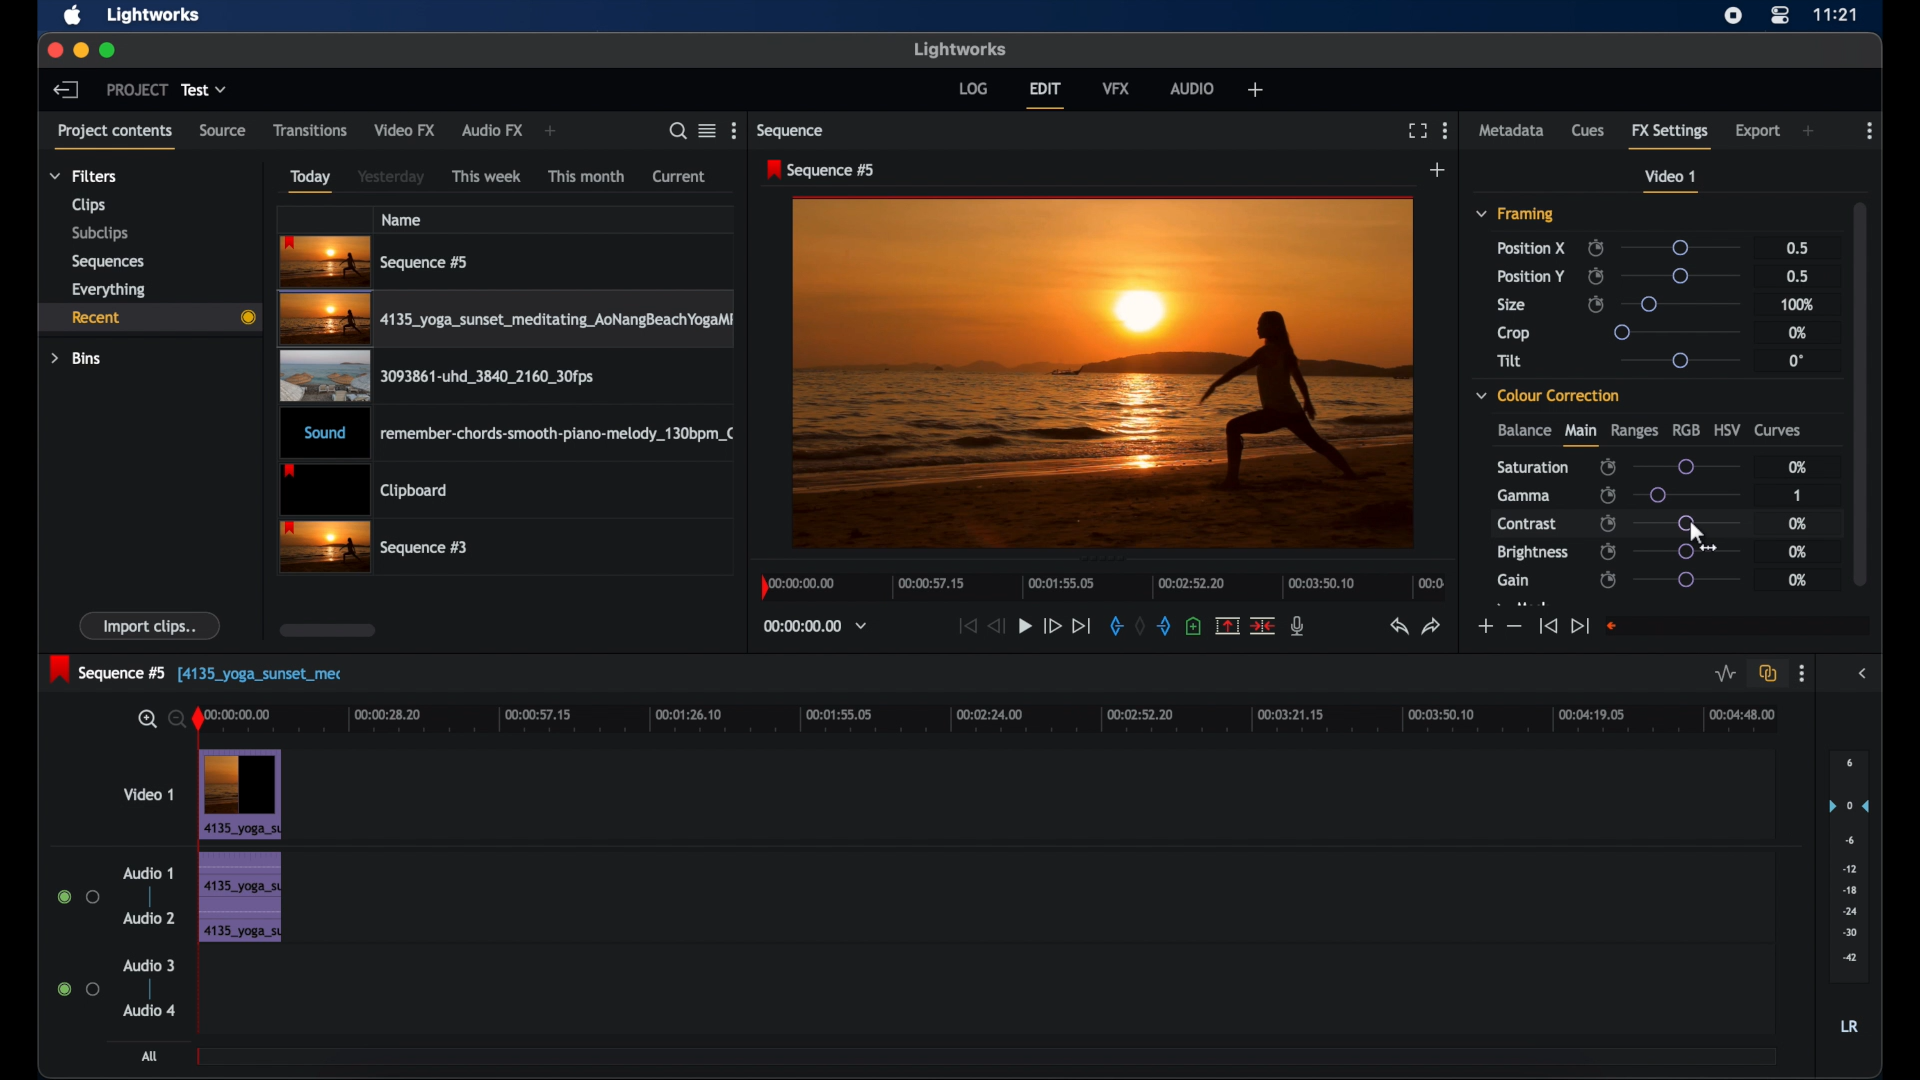 The width and height of the screenshot is (1920, 1080). I want to click on size, so click(1513, 305).